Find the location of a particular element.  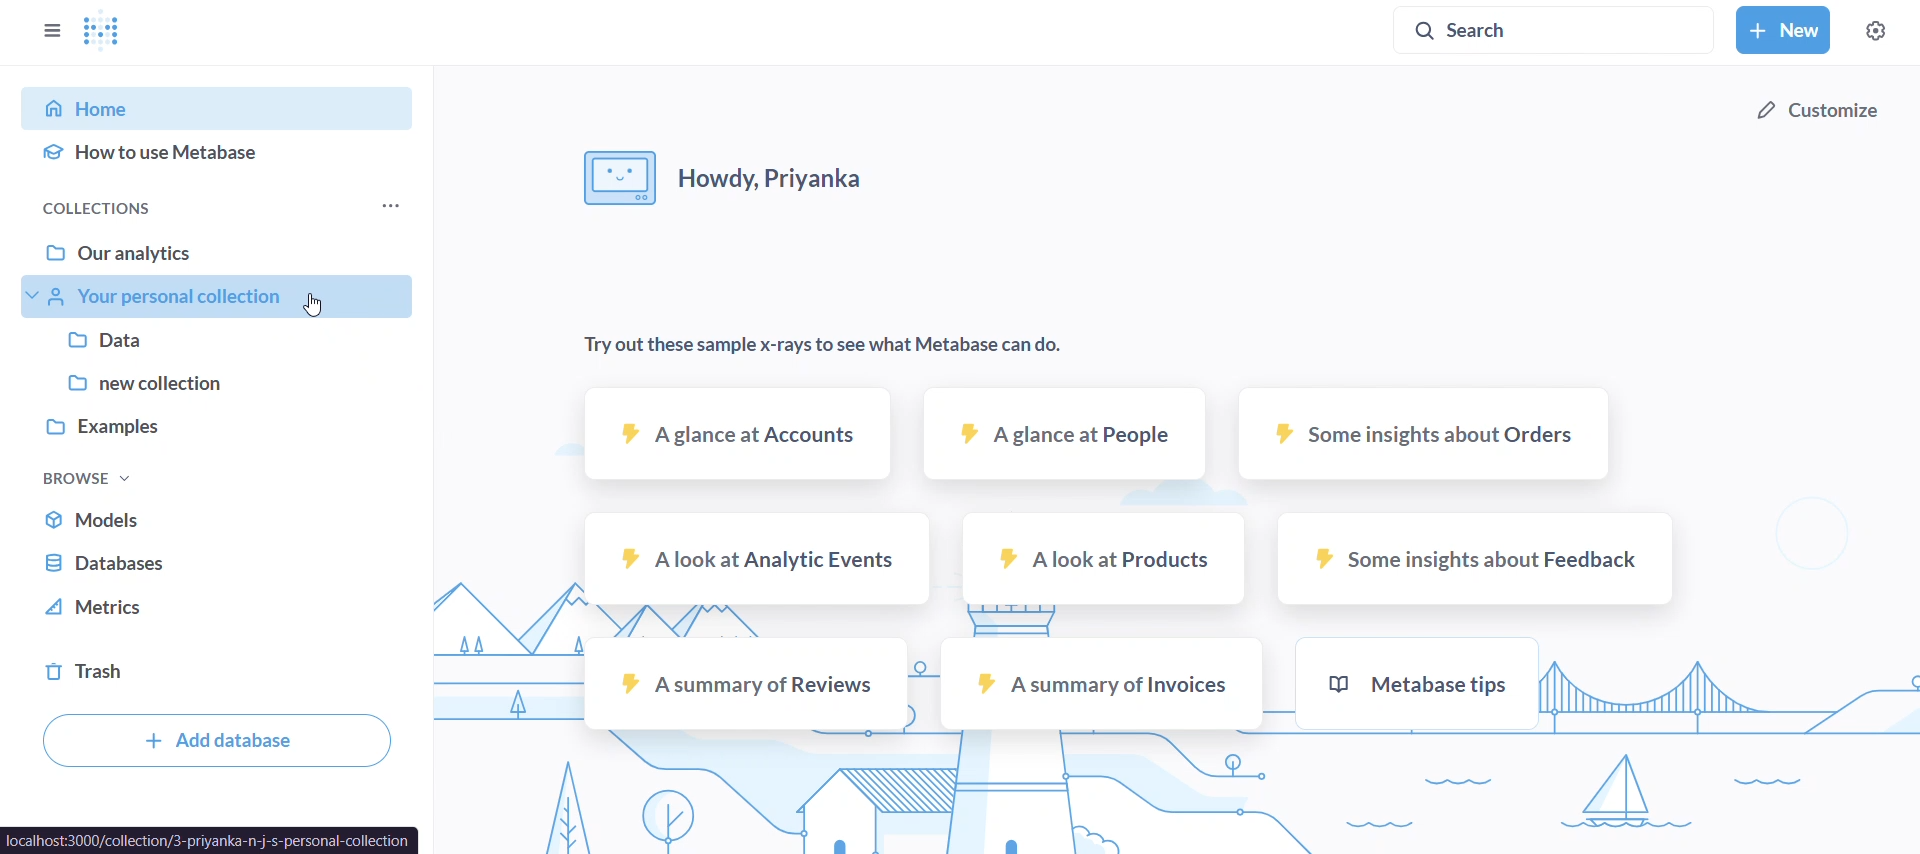

close sidebars is located at coordinates (50, 32).